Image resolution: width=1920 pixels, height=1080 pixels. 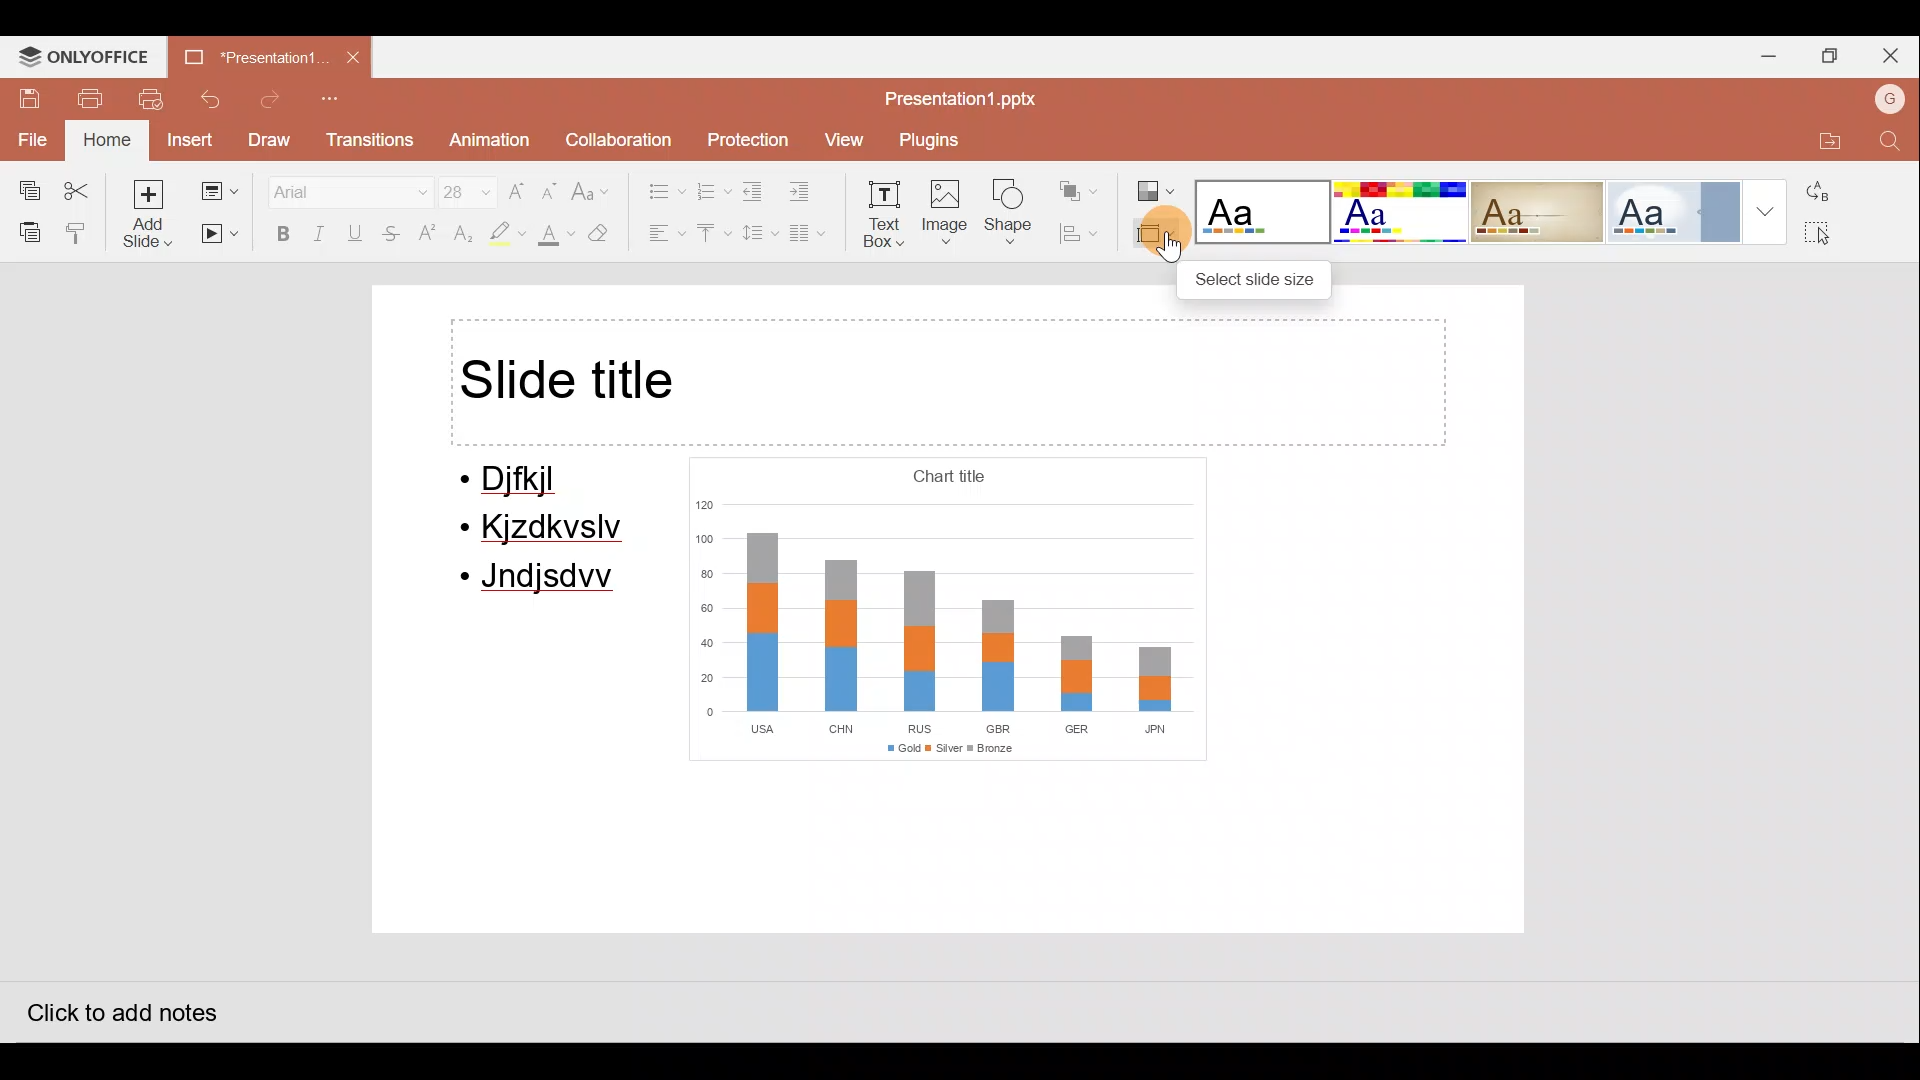 I want to click on Clear style, so click(x=610, y=233).